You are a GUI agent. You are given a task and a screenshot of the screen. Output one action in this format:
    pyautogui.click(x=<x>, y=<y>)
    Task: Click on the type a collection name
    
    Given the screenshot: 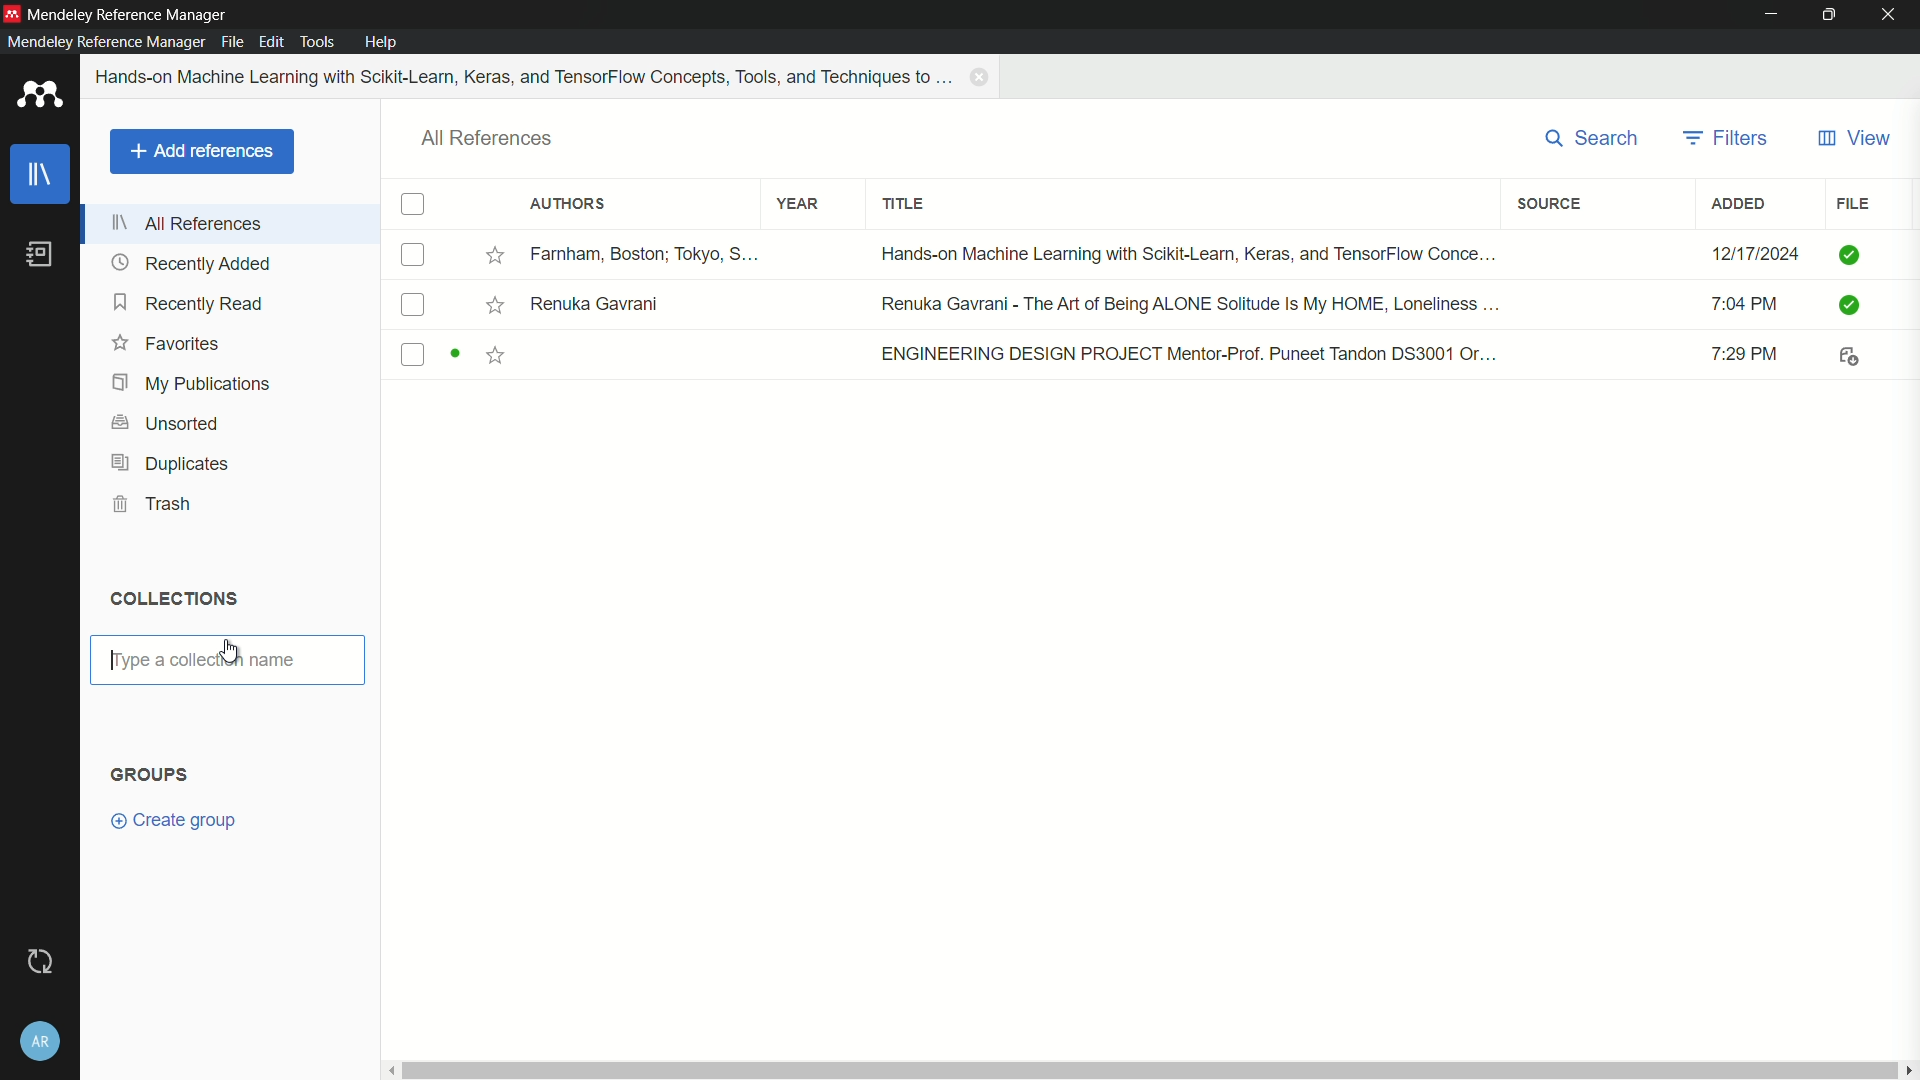 What is the action you would take?
    pyautogui.click(x=229, y=660)
    